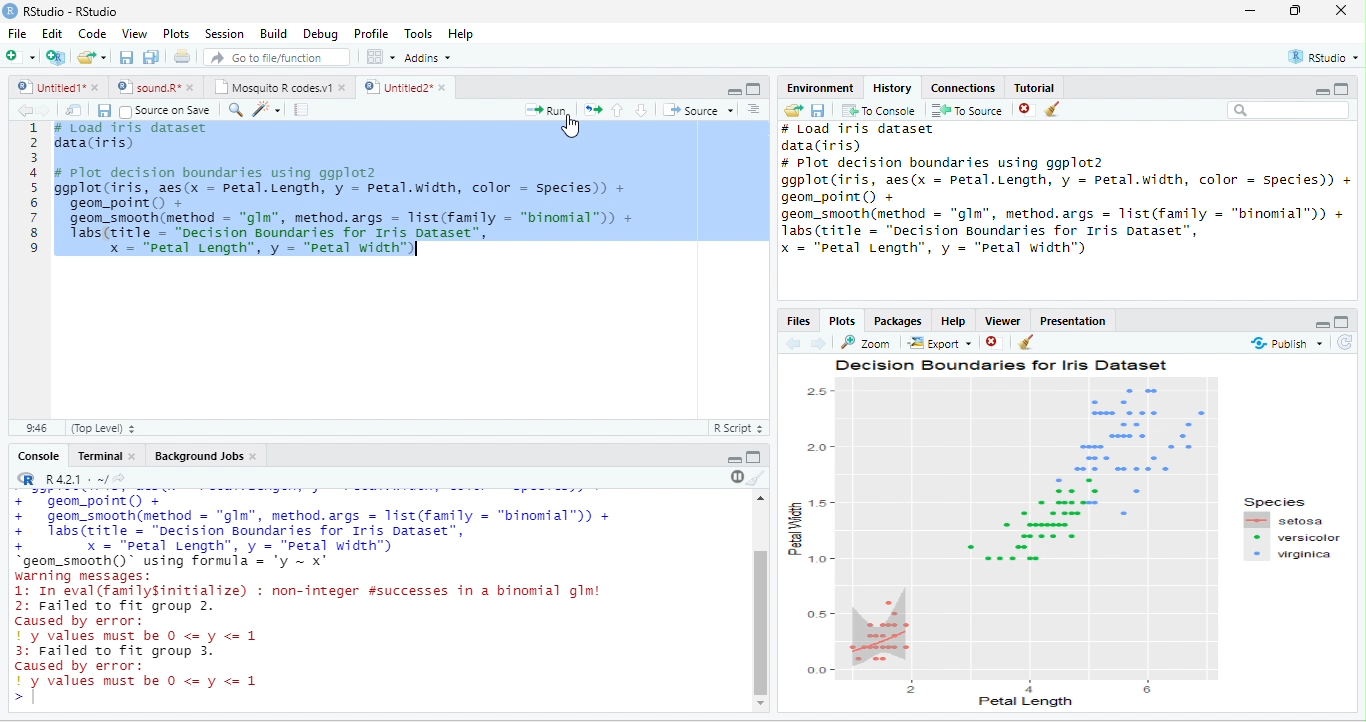  What do you see at coordinates (129, 139) in the screenshot?
I see `# Load iris dataset data(iris)` at bounding box center [129, 139].